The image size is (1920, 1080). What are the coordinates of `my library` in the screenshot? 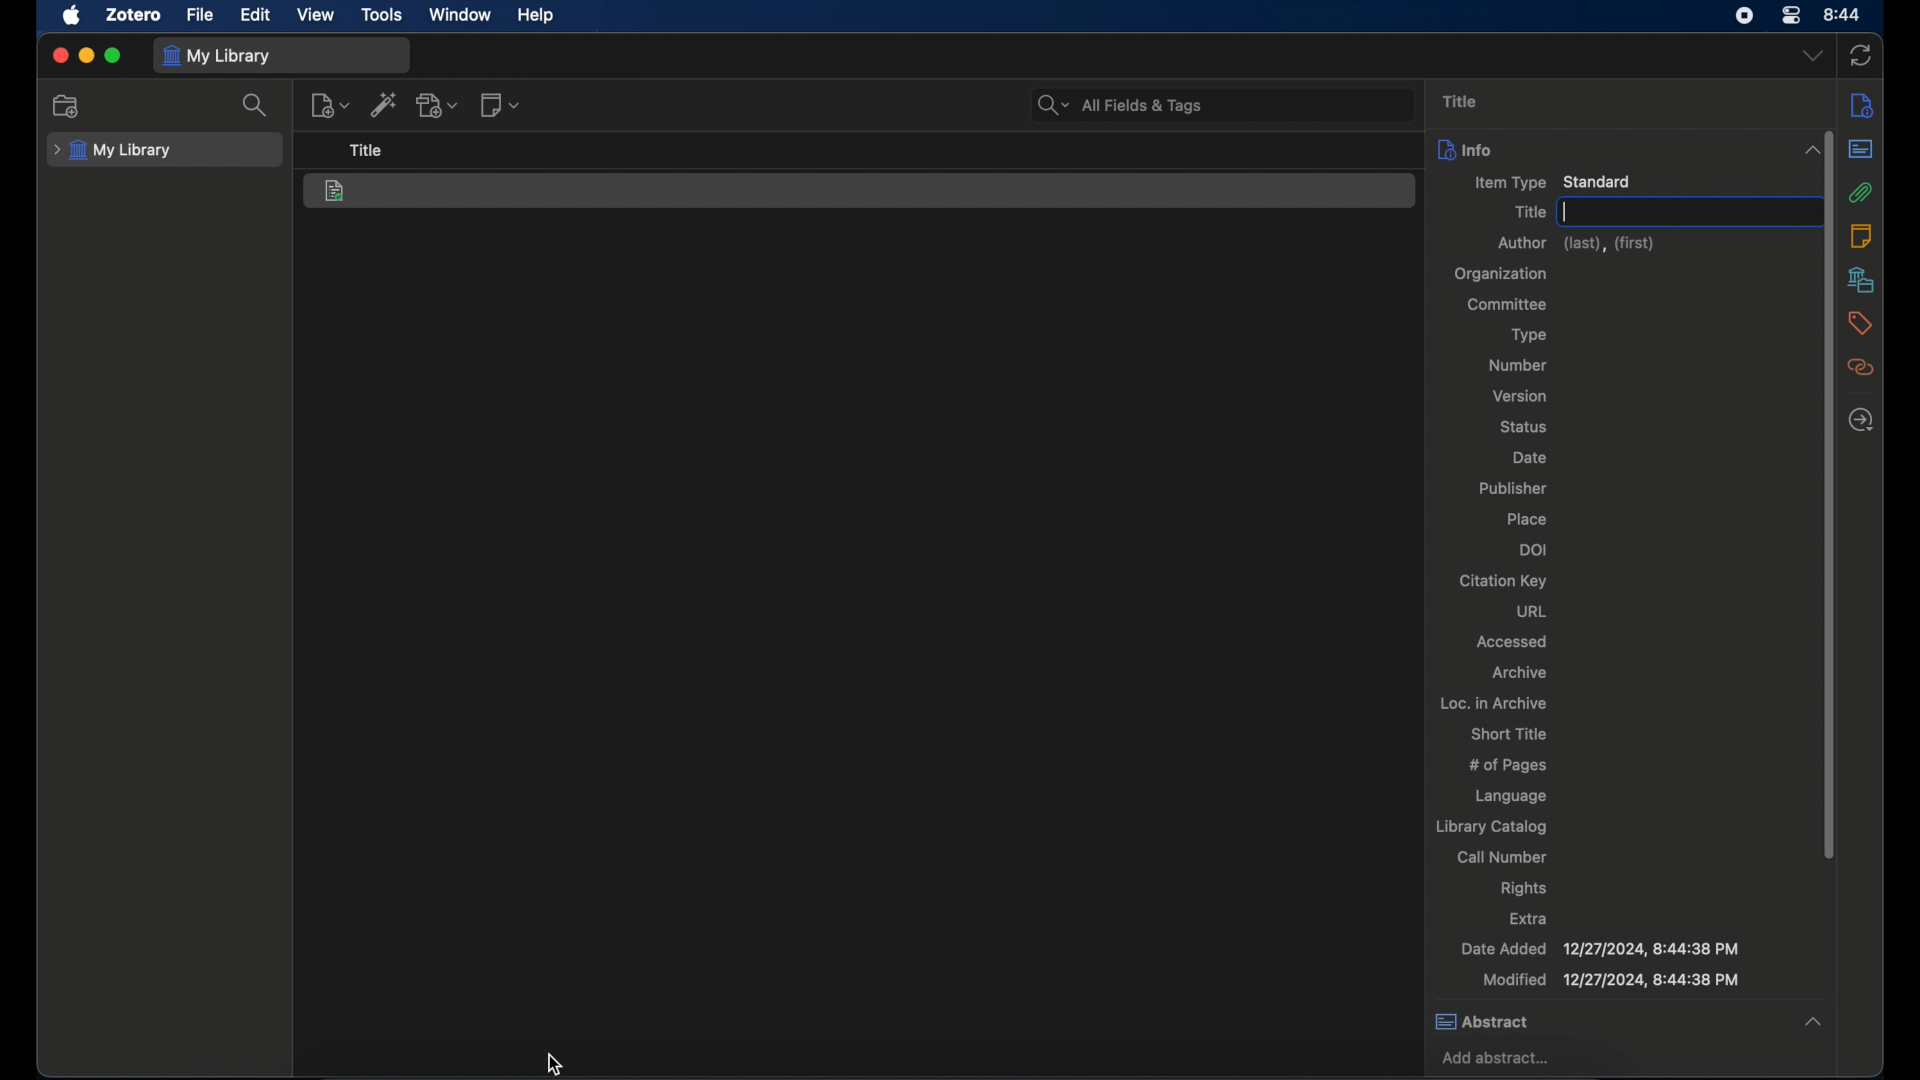 It's located at (218, 56).